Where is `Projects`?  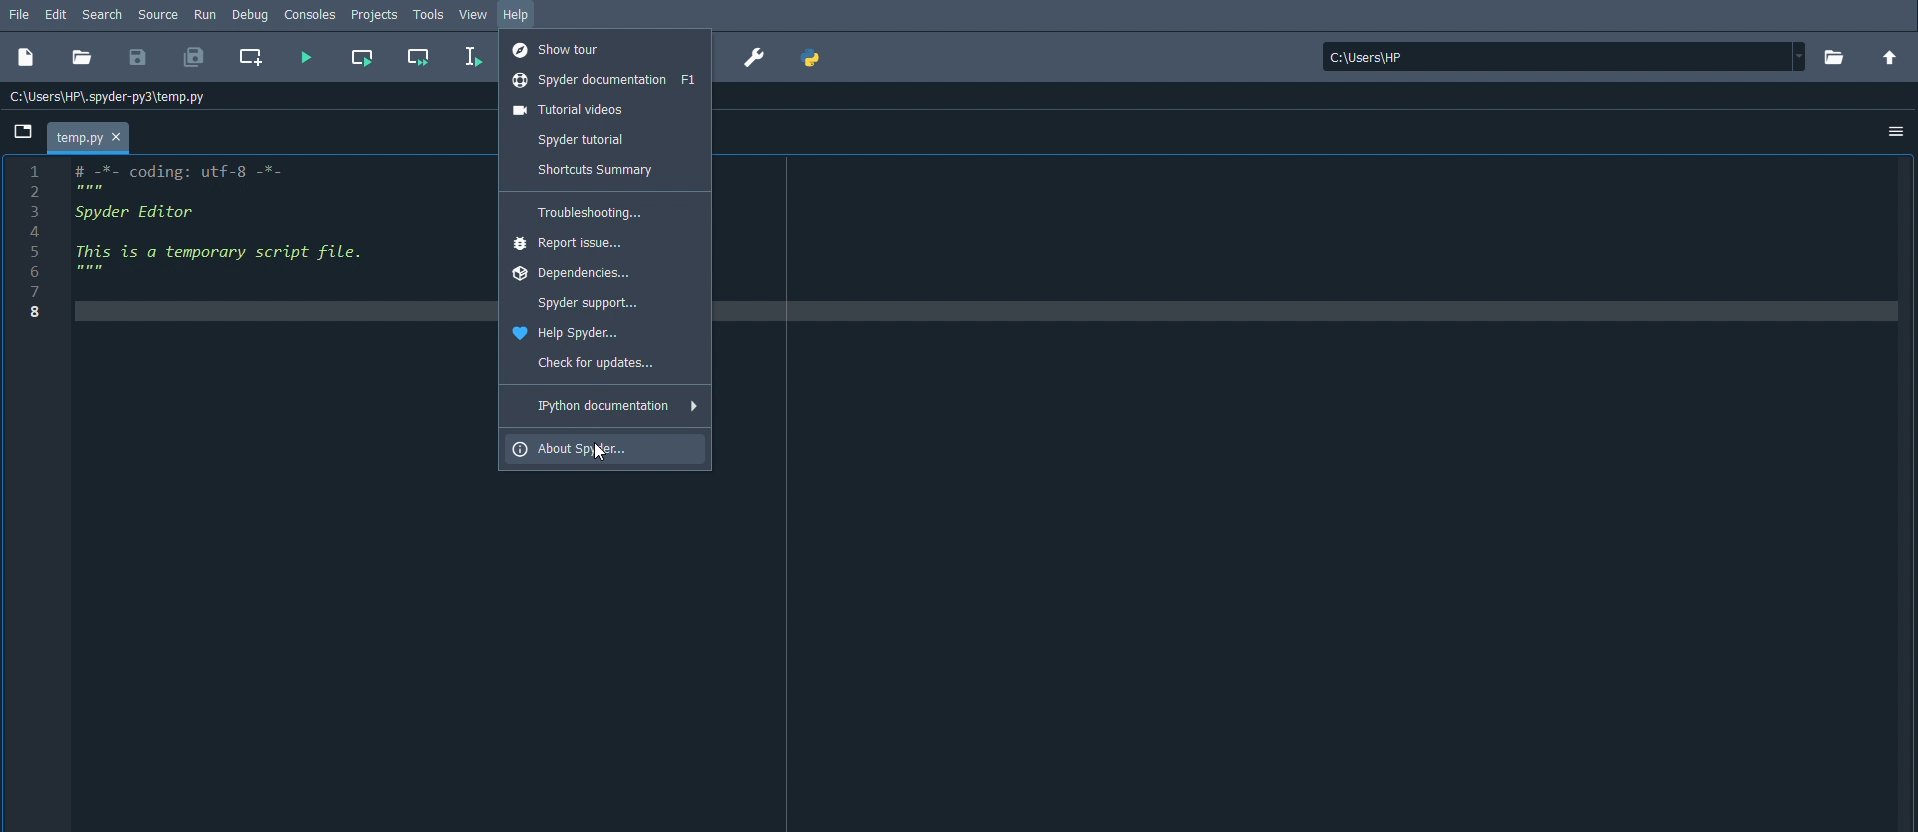 Projects is located at coordinates (375, 14).